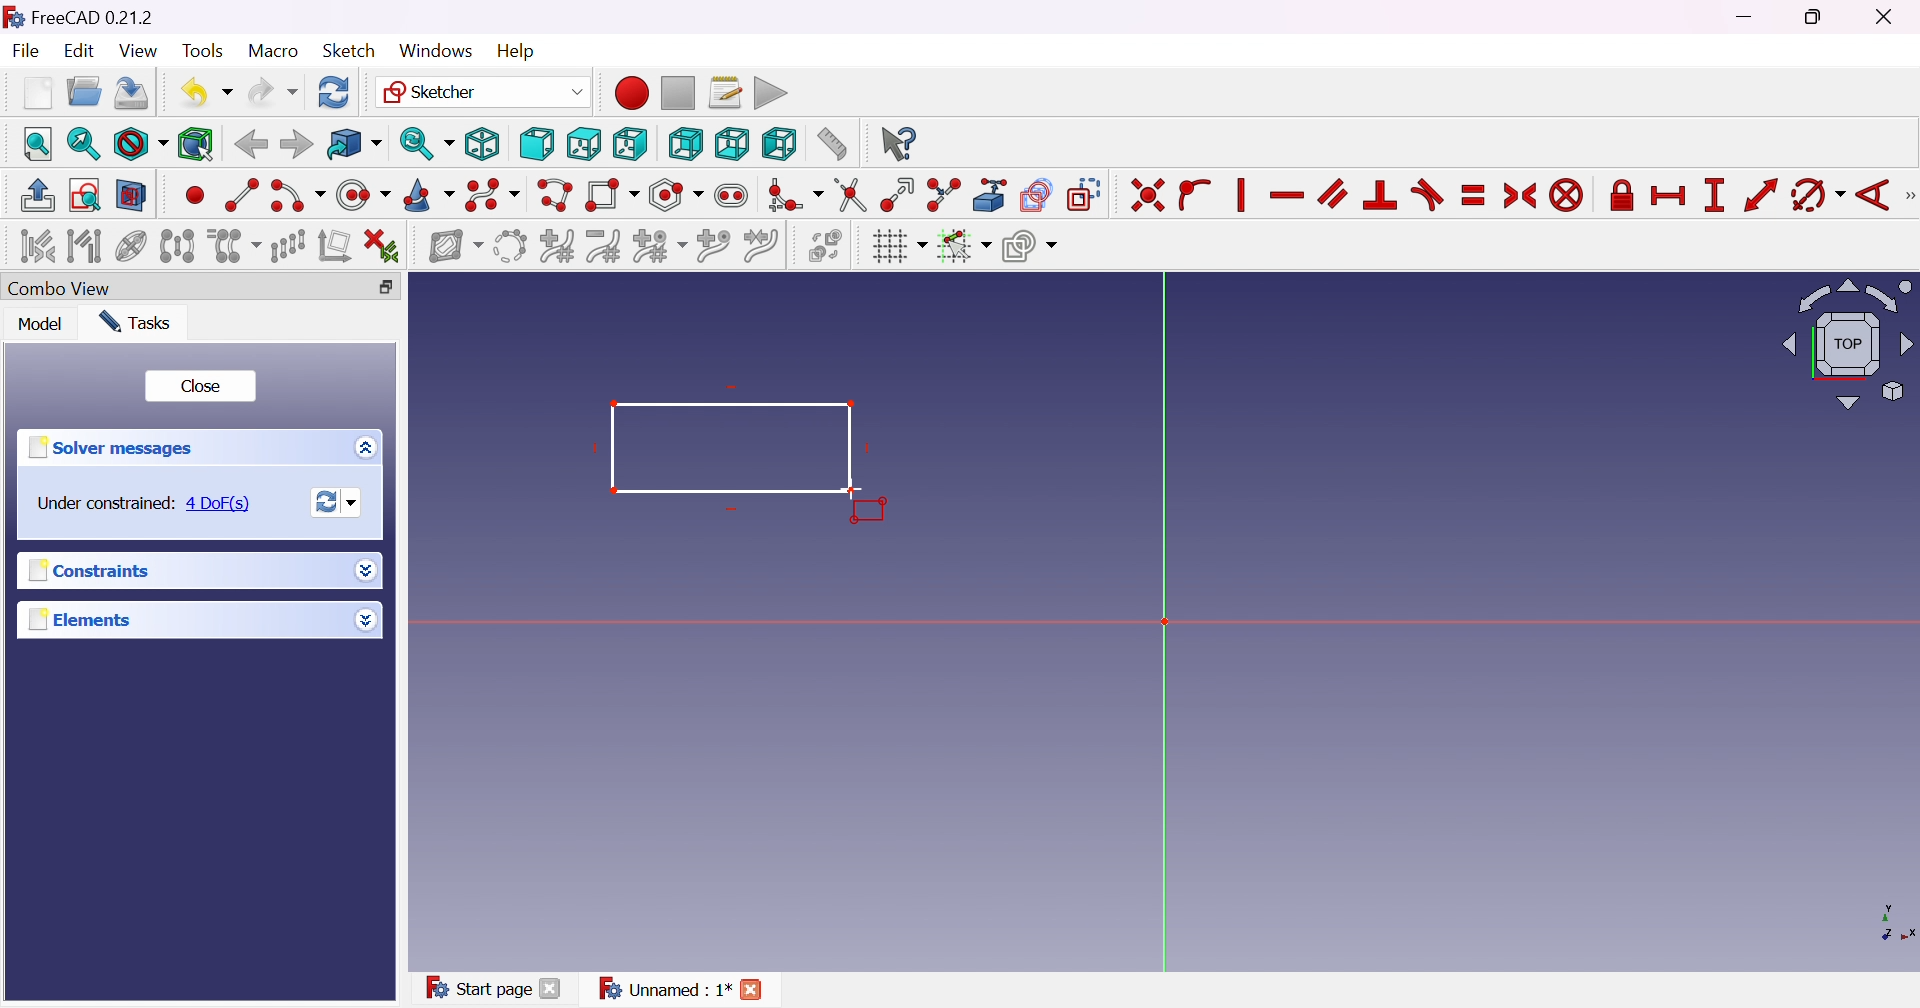 This screenshot has height=1008, width=1920. What do you see at coordinates (731, 144) in the screenshot?
I see `Bottom` at bounding box center [731, 144].